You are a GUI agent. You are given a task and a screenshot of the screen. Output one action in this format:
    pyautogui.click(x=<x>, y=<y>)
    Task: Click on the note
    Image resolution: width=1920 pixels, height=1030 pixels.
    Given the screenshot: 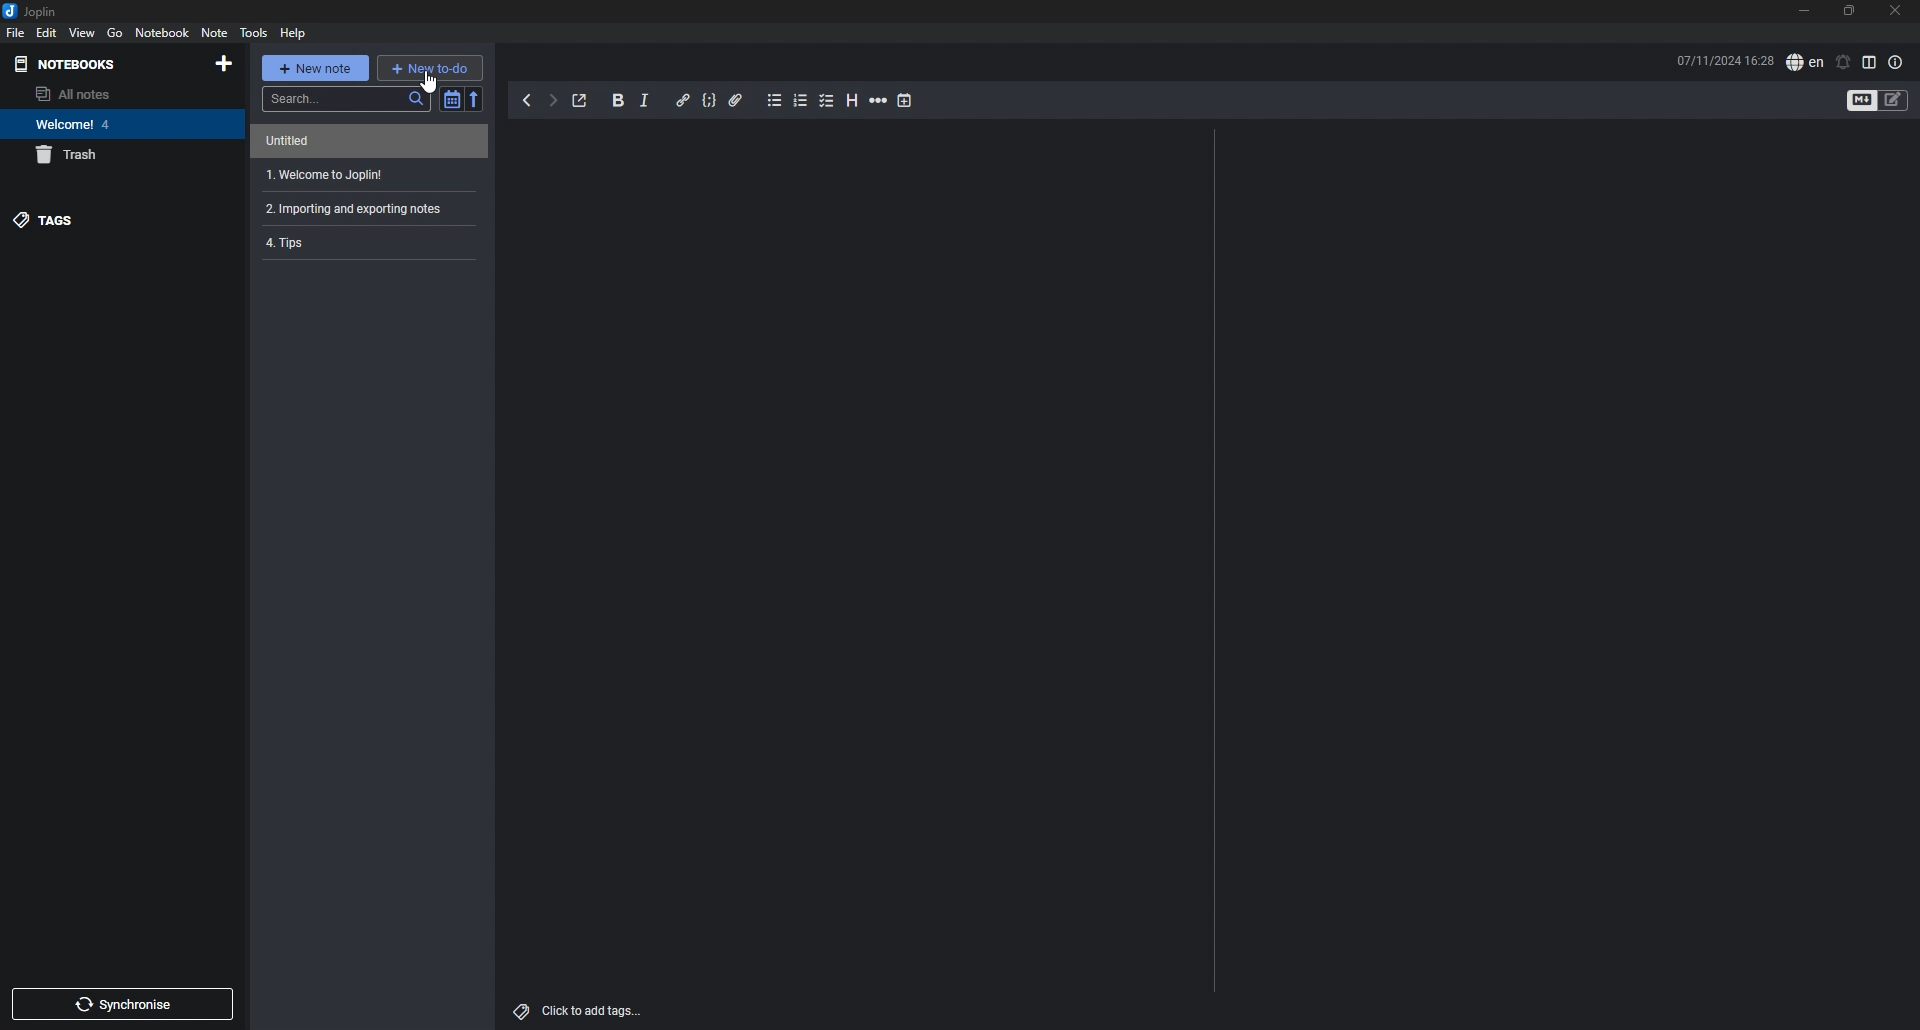 What is the action you would take?
    pyautogui.click(x=373, y=141)
    